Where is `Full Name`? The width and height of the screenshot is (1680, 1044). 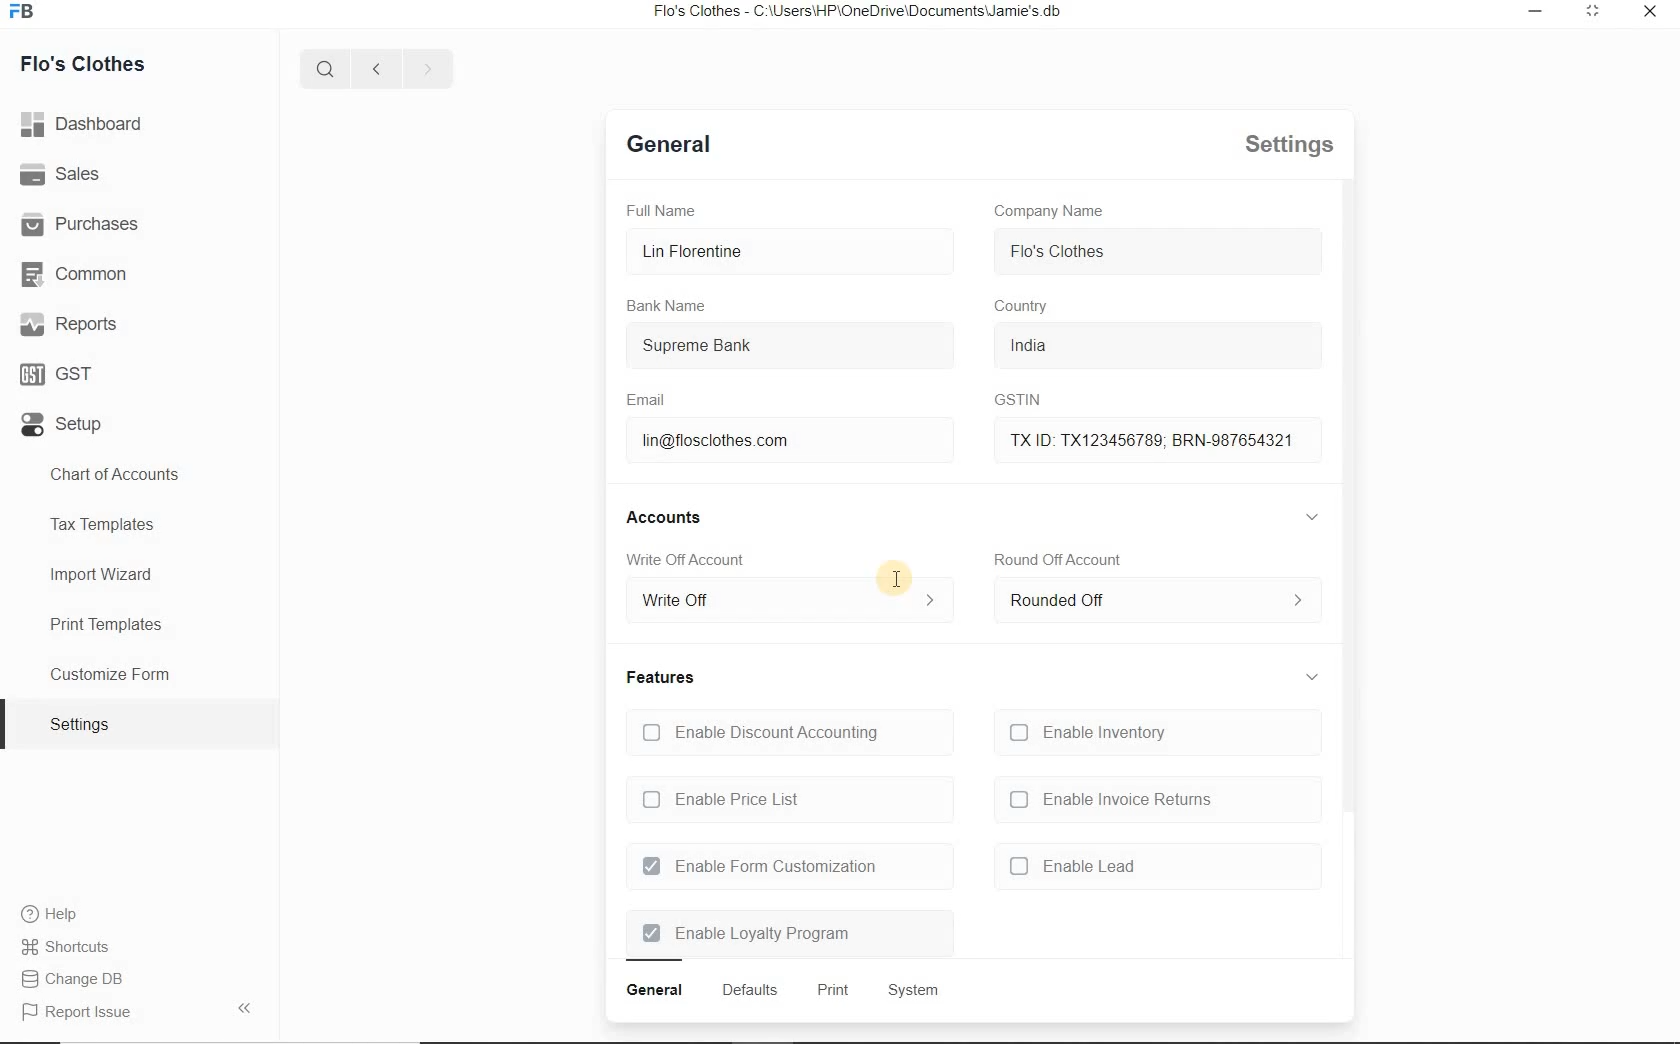
Full Name is located at coordinates (667, 208).